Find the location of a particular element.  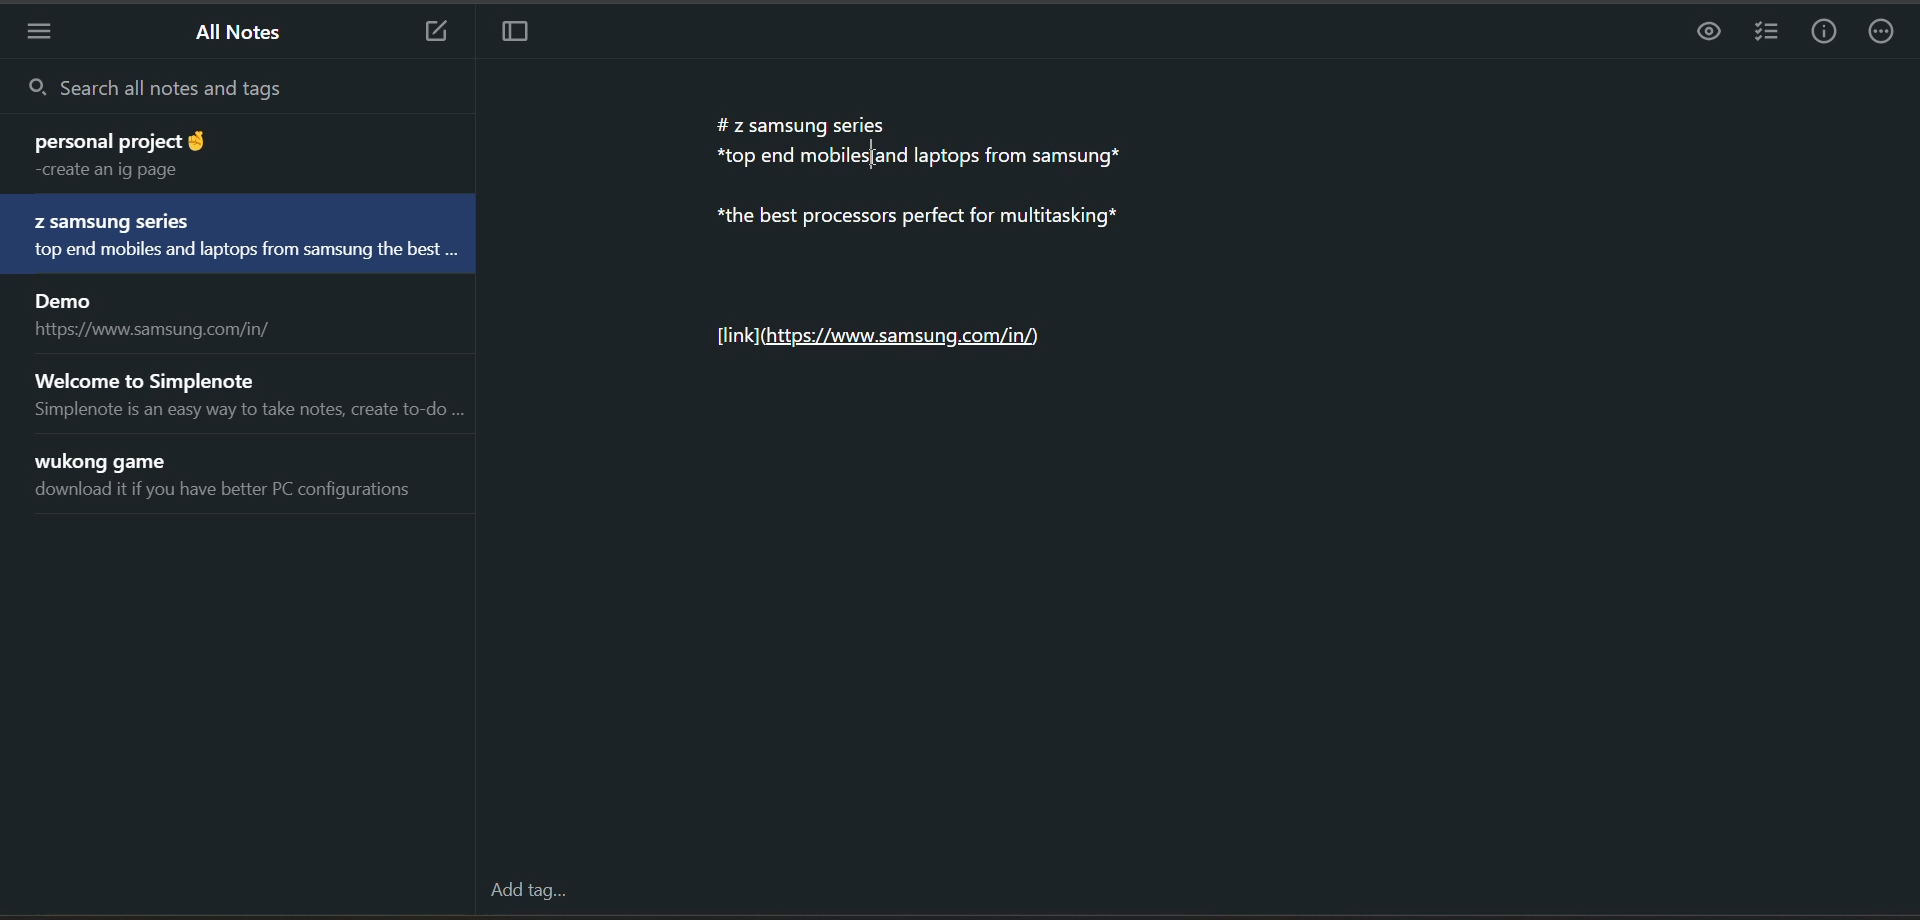

note title and preview is located at coordinates (234, 480).